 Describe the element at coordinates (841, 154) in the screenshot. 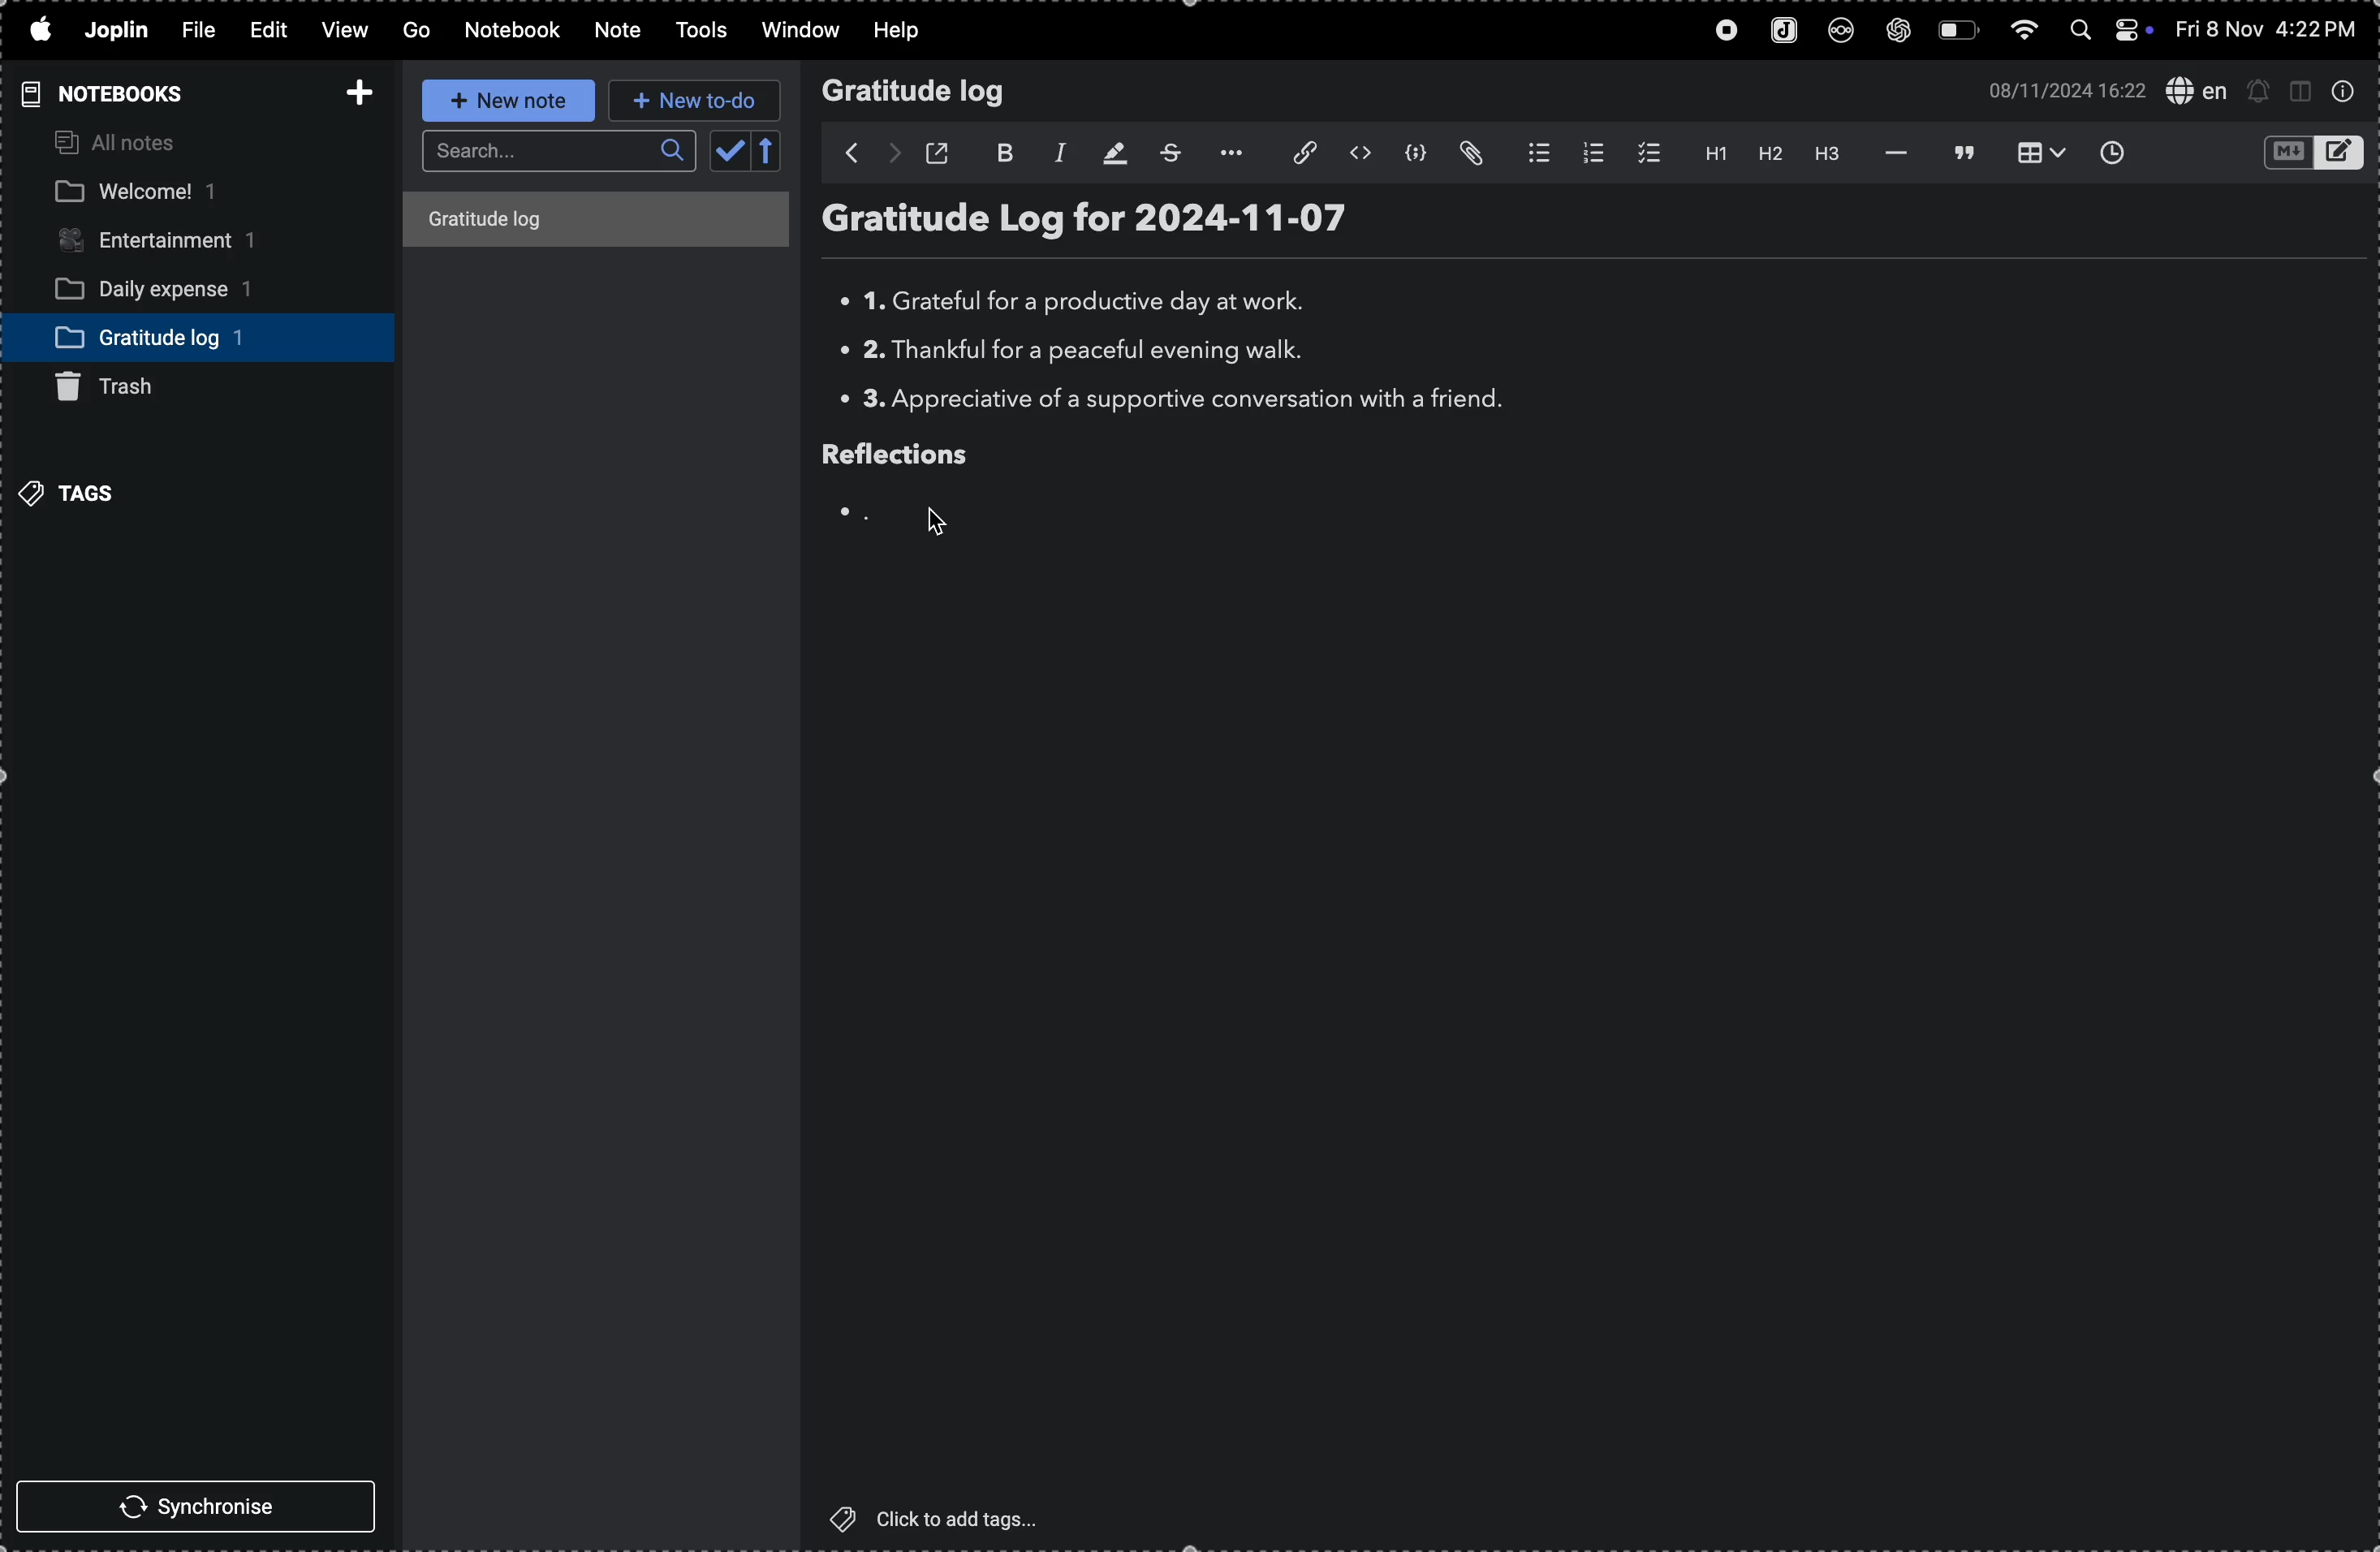

I see `backward` at that location.